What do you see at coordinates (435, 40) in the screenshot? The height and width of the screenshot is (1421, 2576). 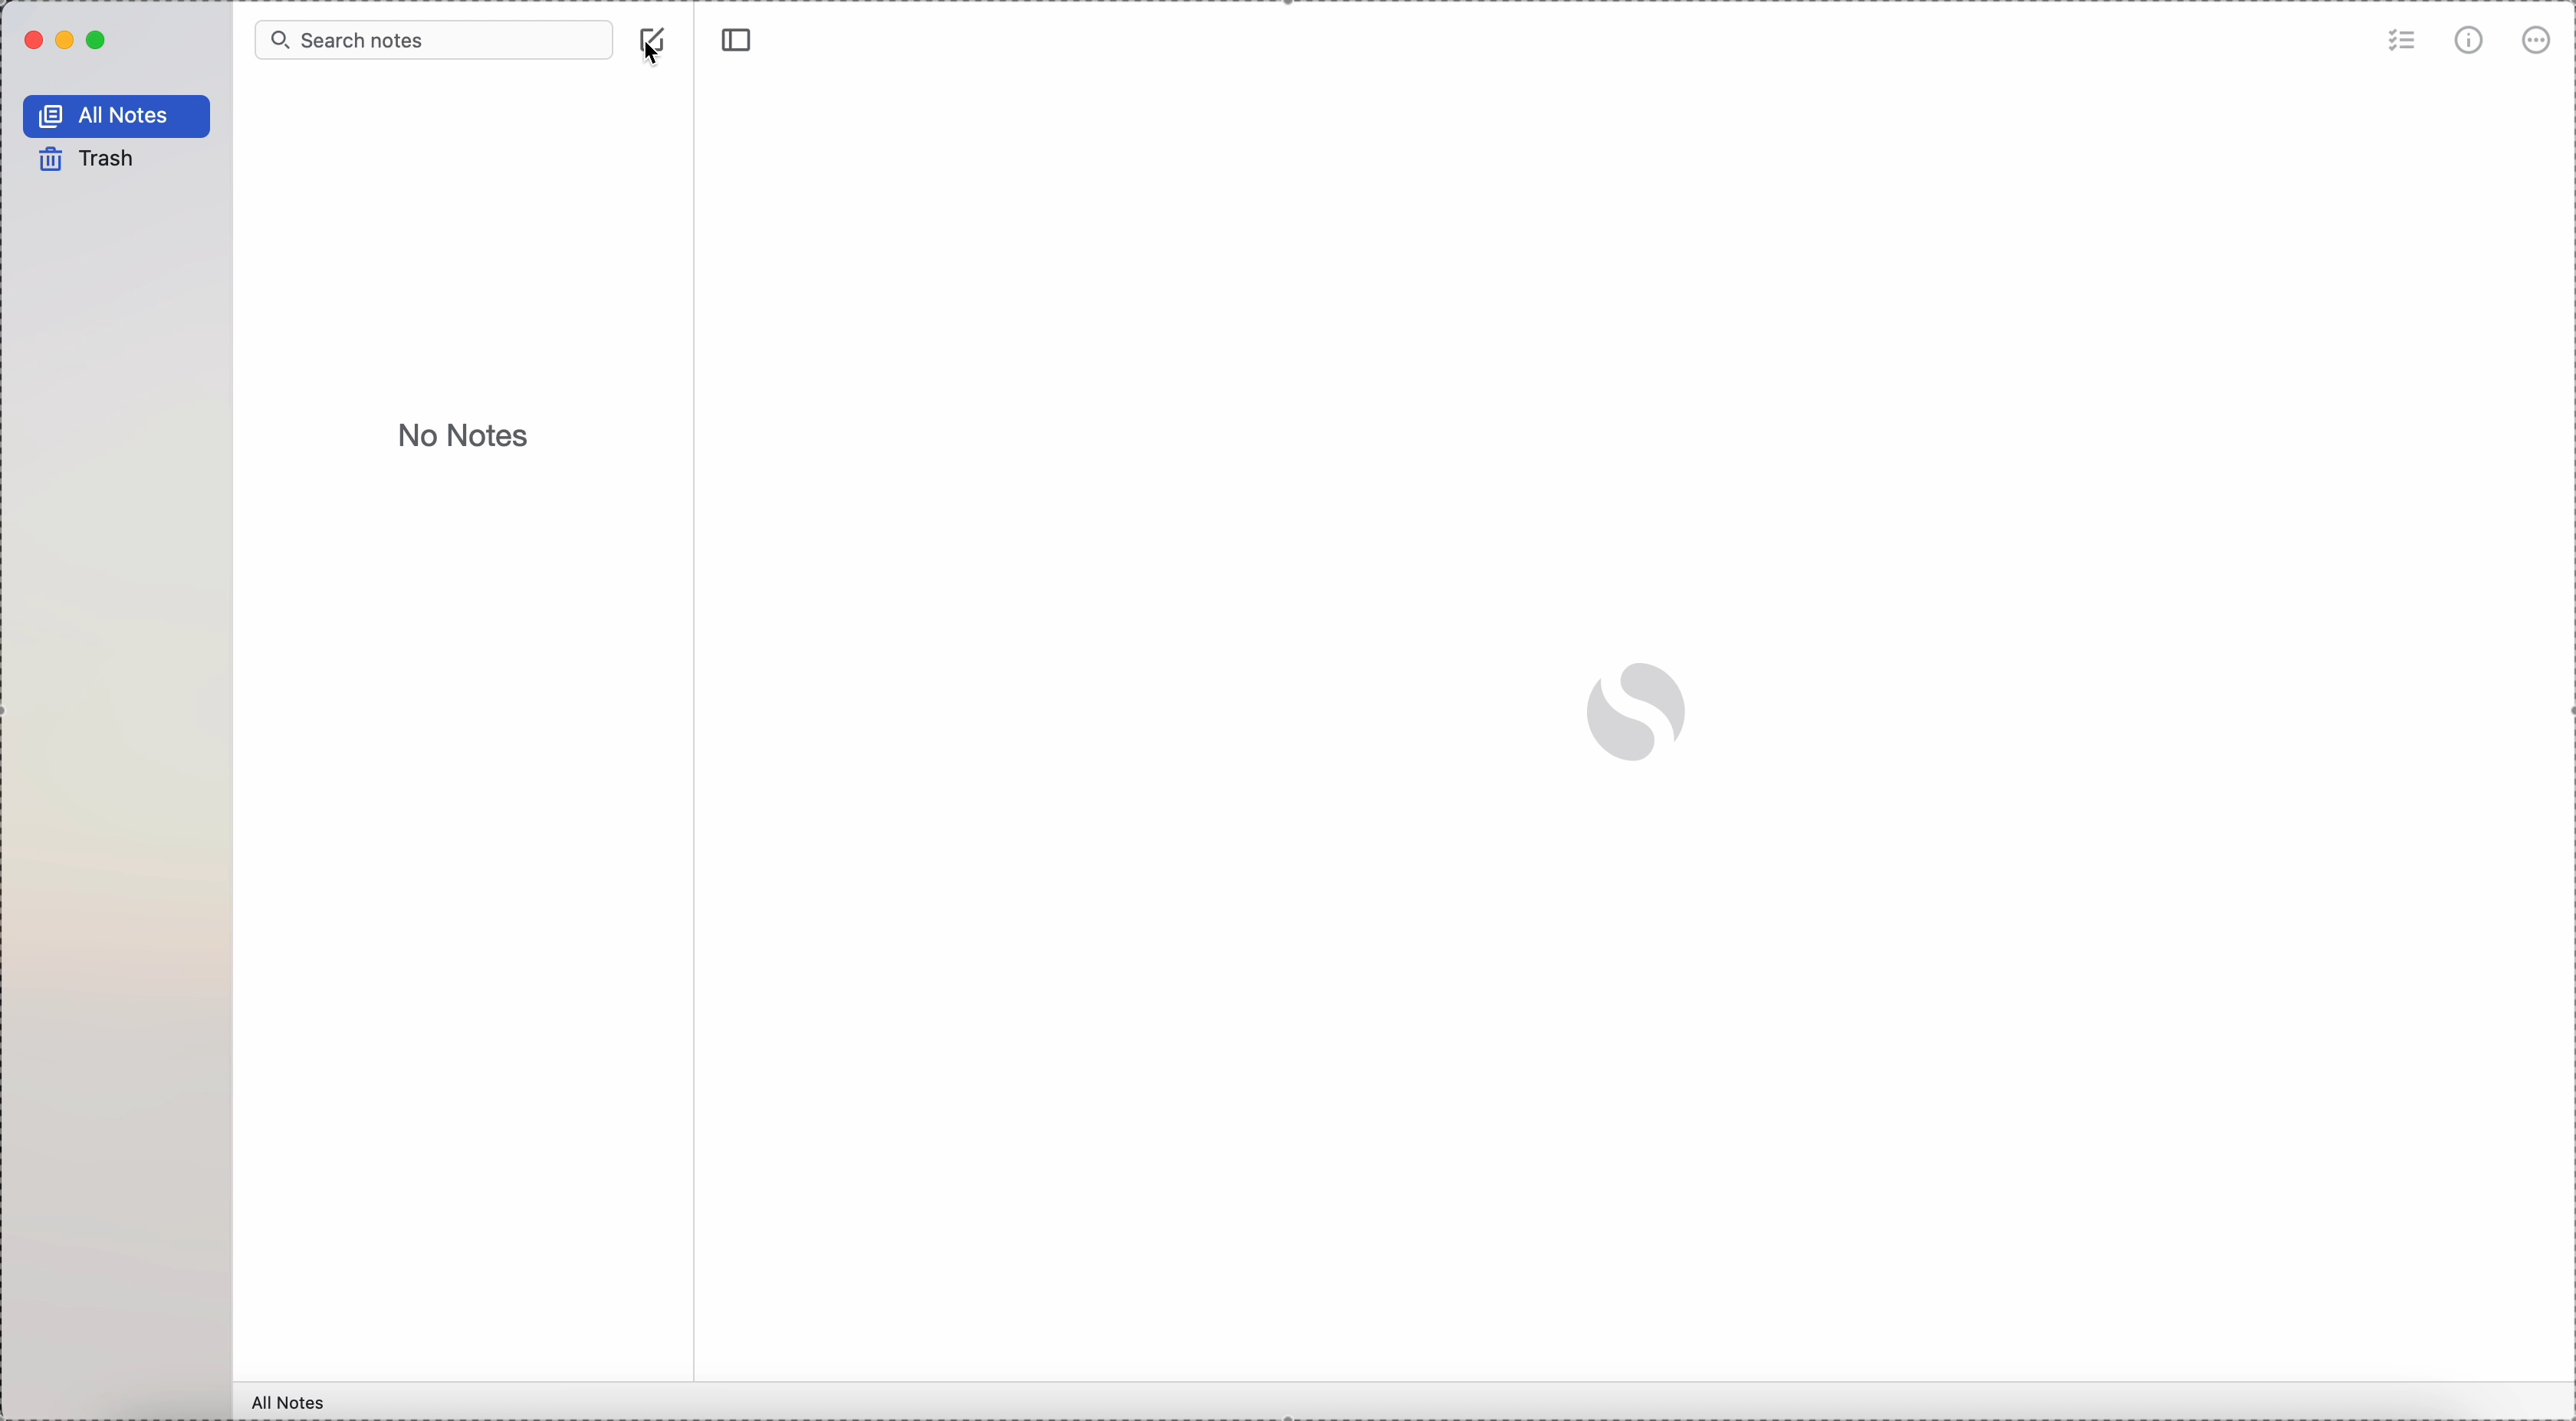 I see `search bar` at bounding box center [435, 40].